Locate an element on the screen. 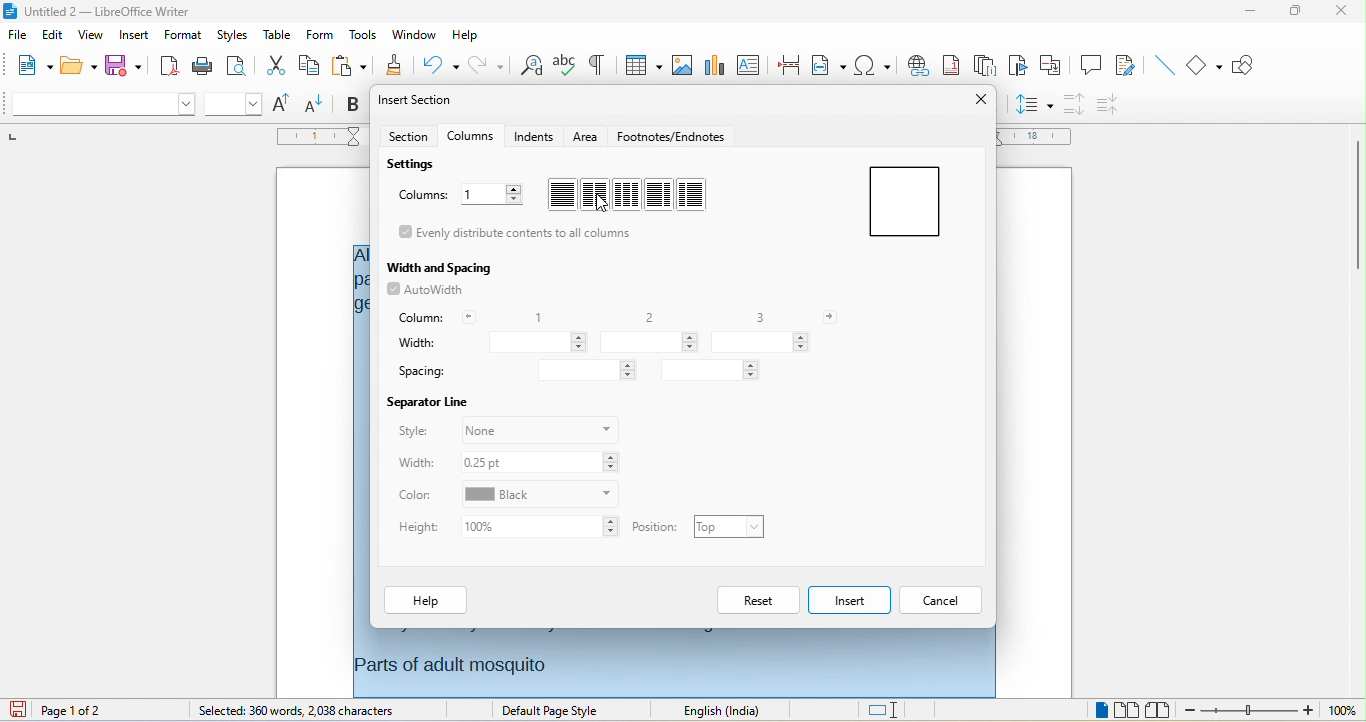 The height and width of the screenshot is (722, 1366). image is located at coordinates (683, 64).